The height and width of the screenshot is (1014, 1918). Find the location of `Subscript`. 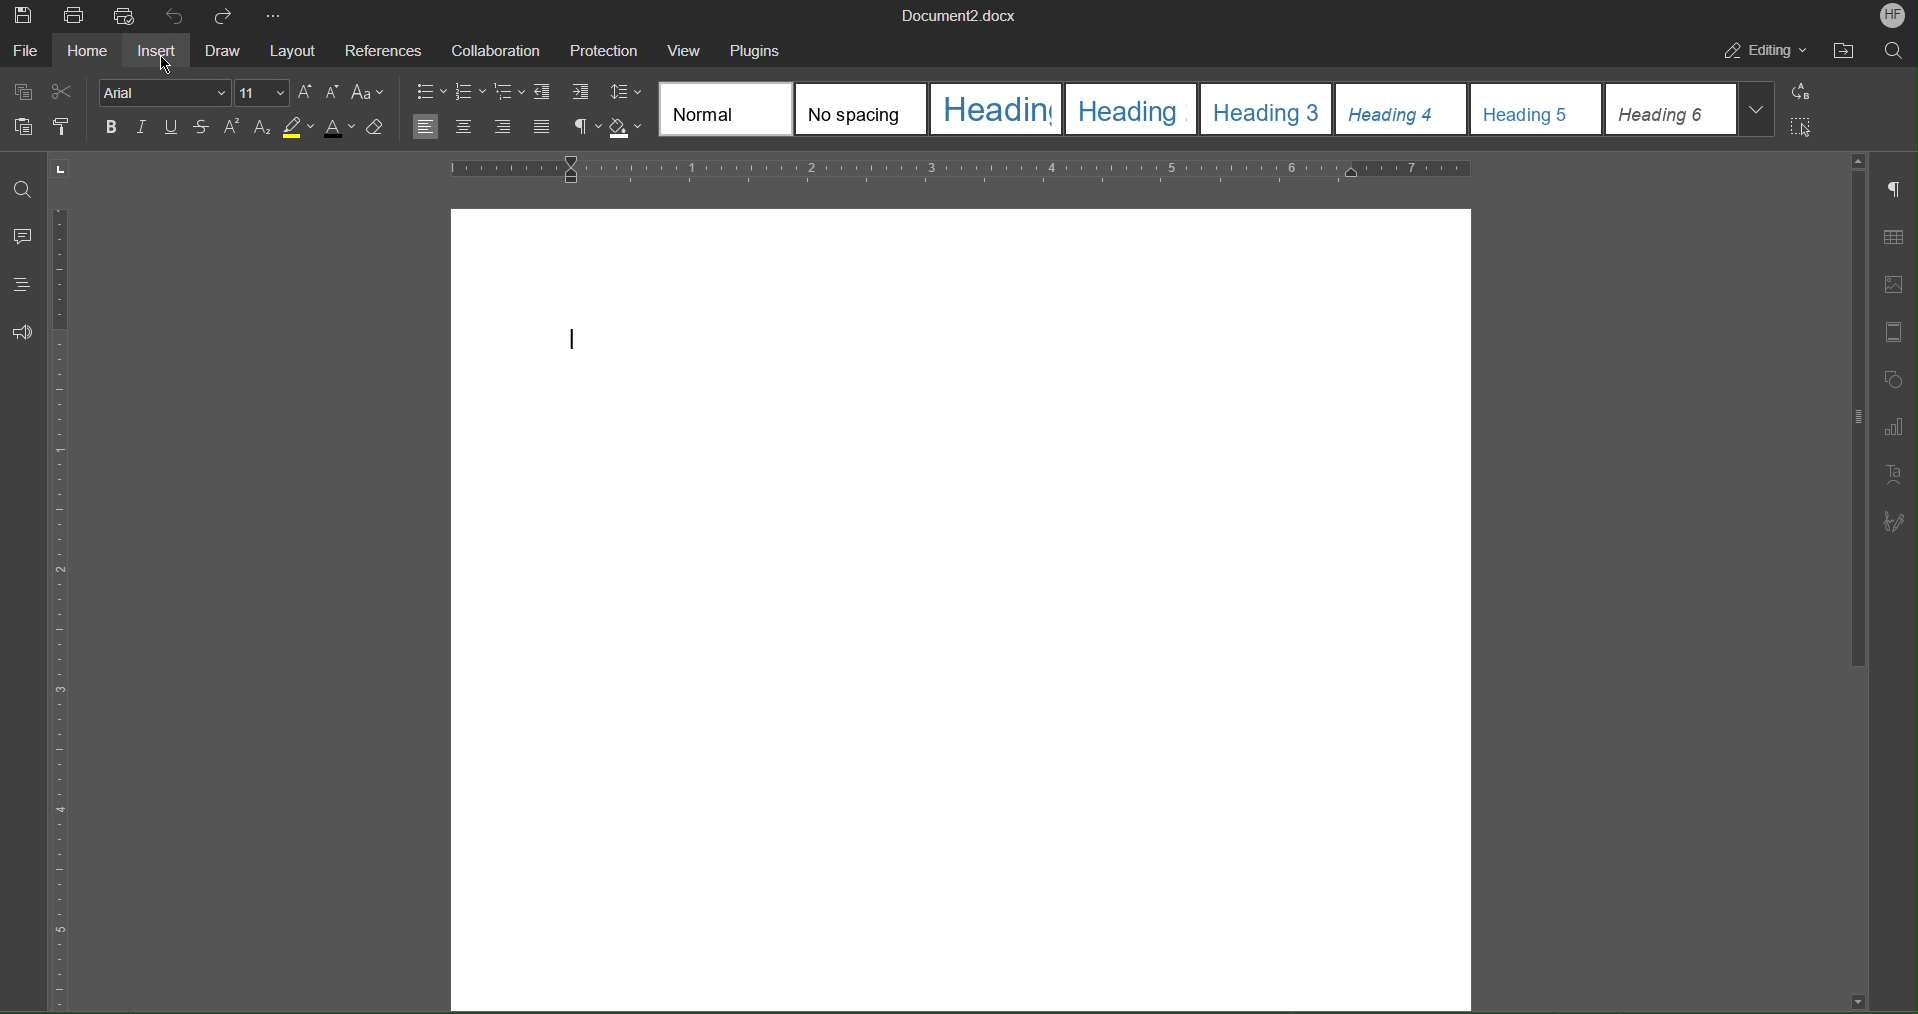

Subscript is located at coordinates (261, 129).